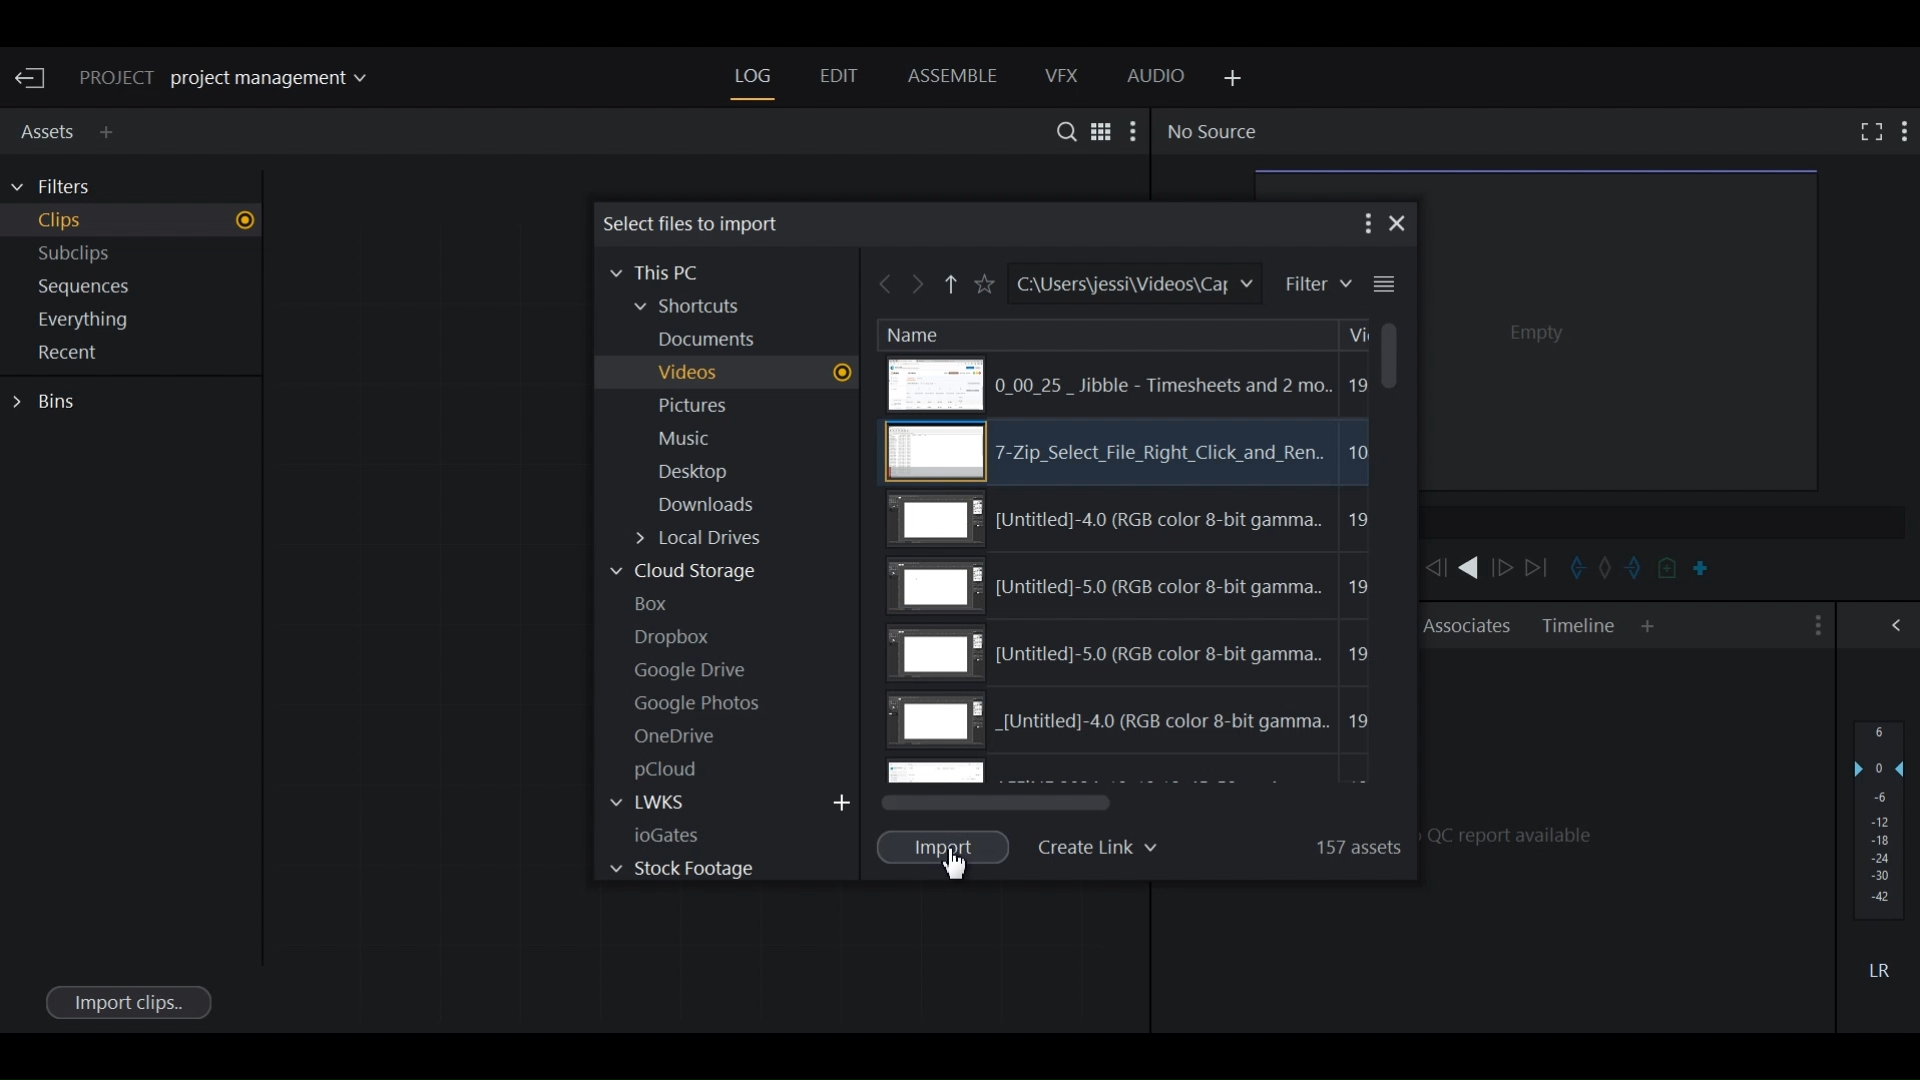  Describe the element at coordinates (1134, 652) in the screenshot. I see `RGB color` at that location.